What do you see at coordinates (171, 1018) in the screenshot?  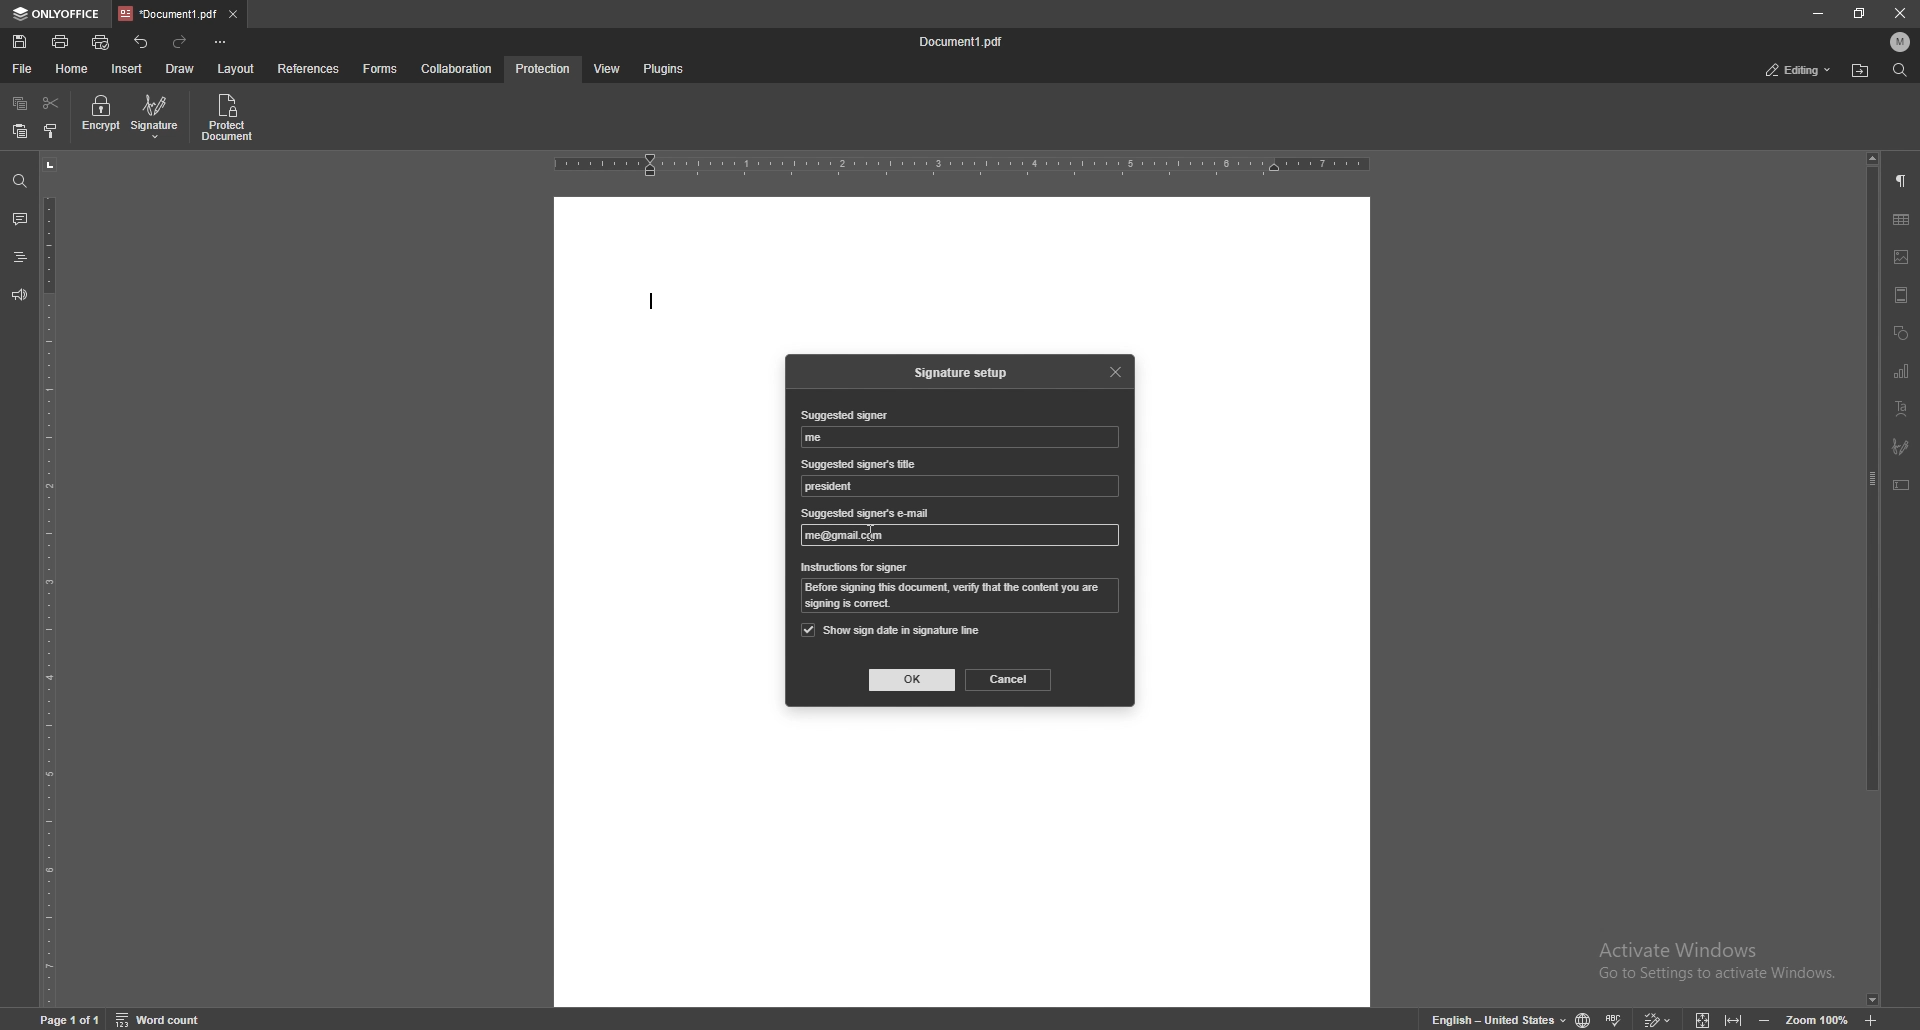 I see `word count` at bounding box center [171, 1018].